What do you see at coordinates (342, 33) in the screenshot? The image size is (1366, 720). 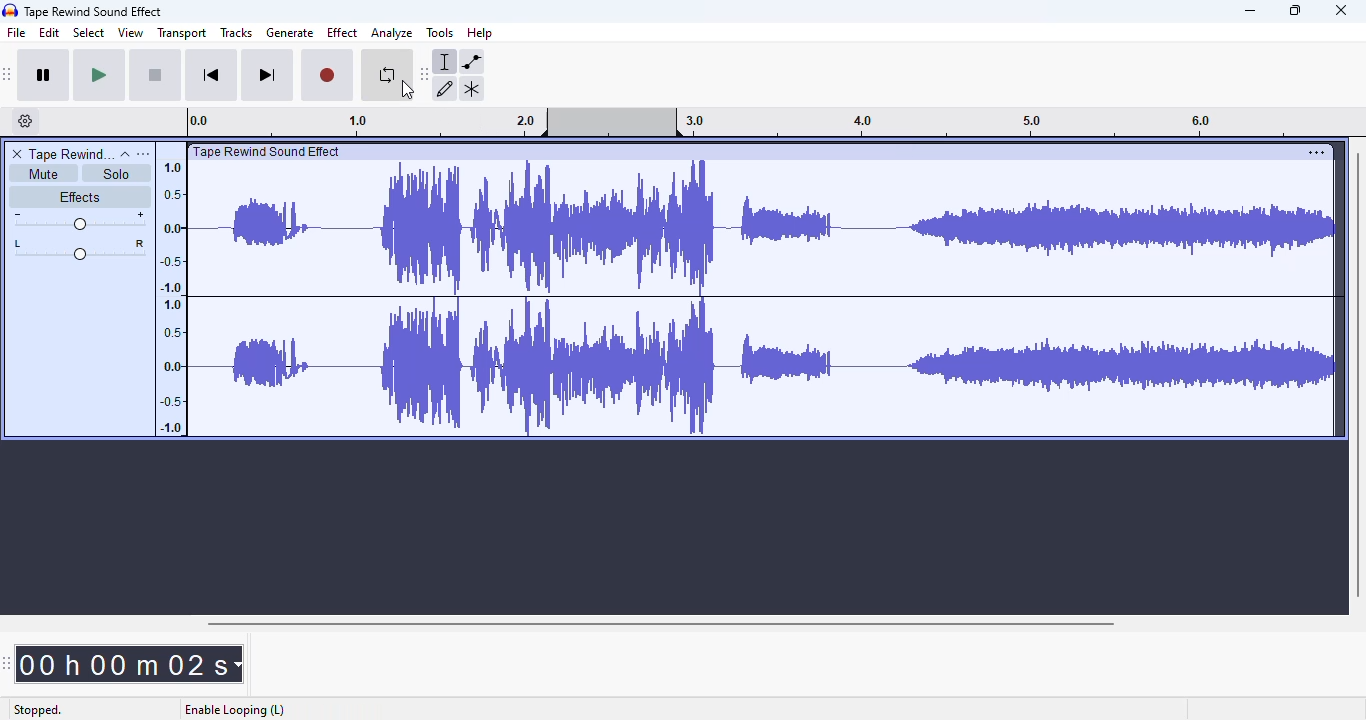 I see `effect` at bounding box center [342, 33].